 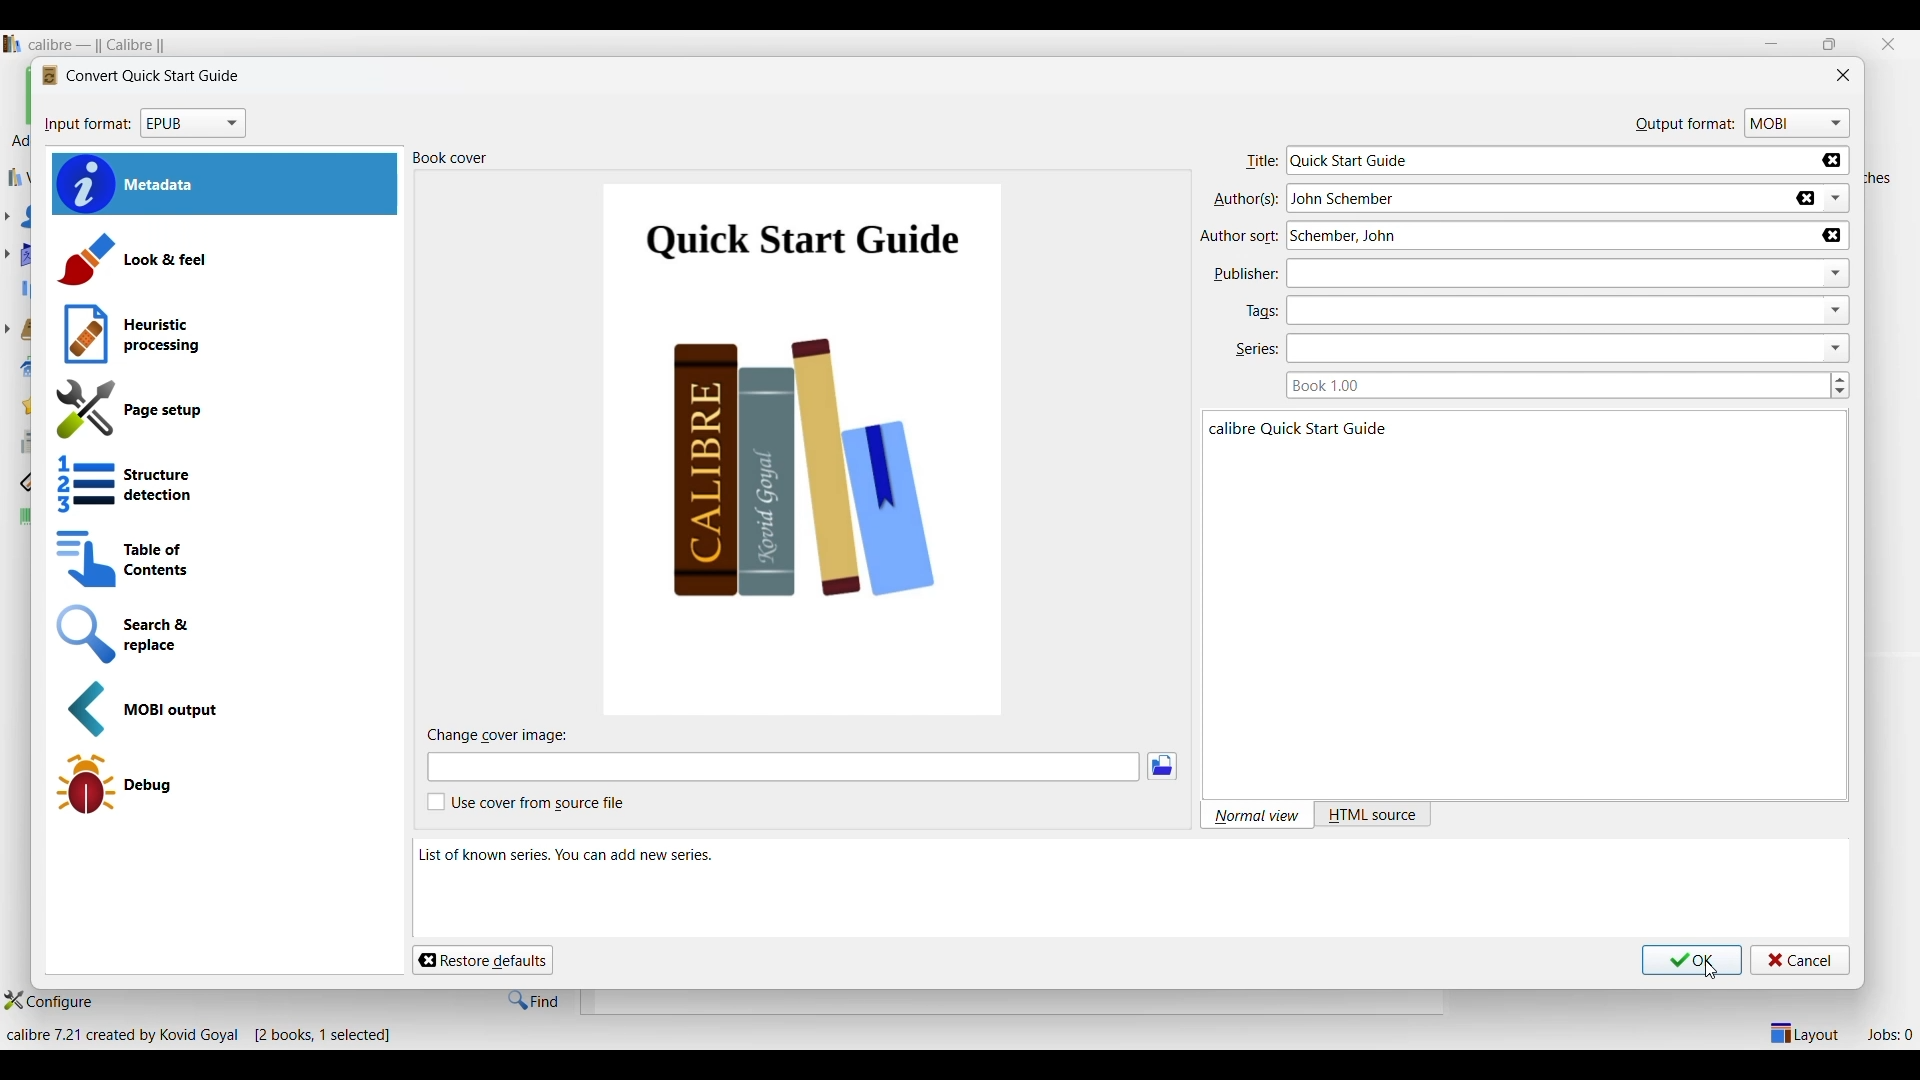 I want to click on Type in author, so click(x=1534, y=198).